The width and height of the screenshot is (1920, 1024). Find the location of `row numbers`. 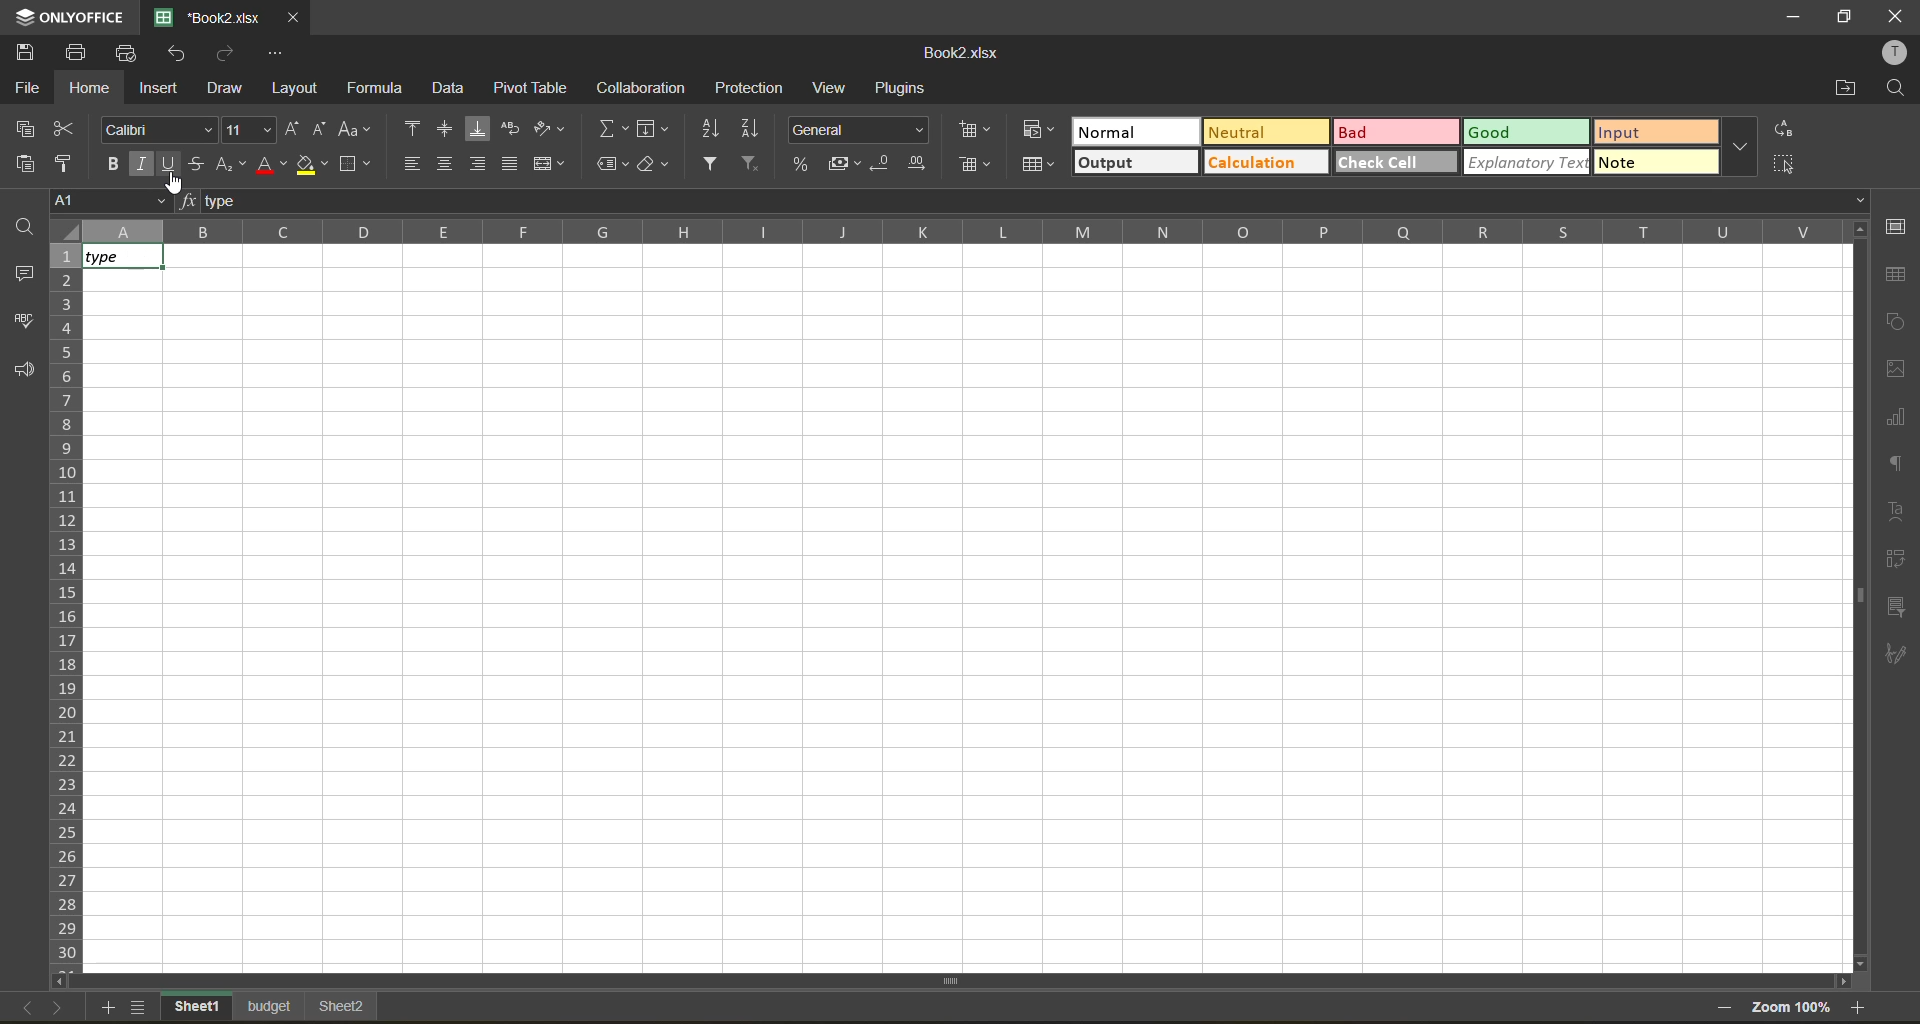

row numbers is located at coordinates (64, 607).